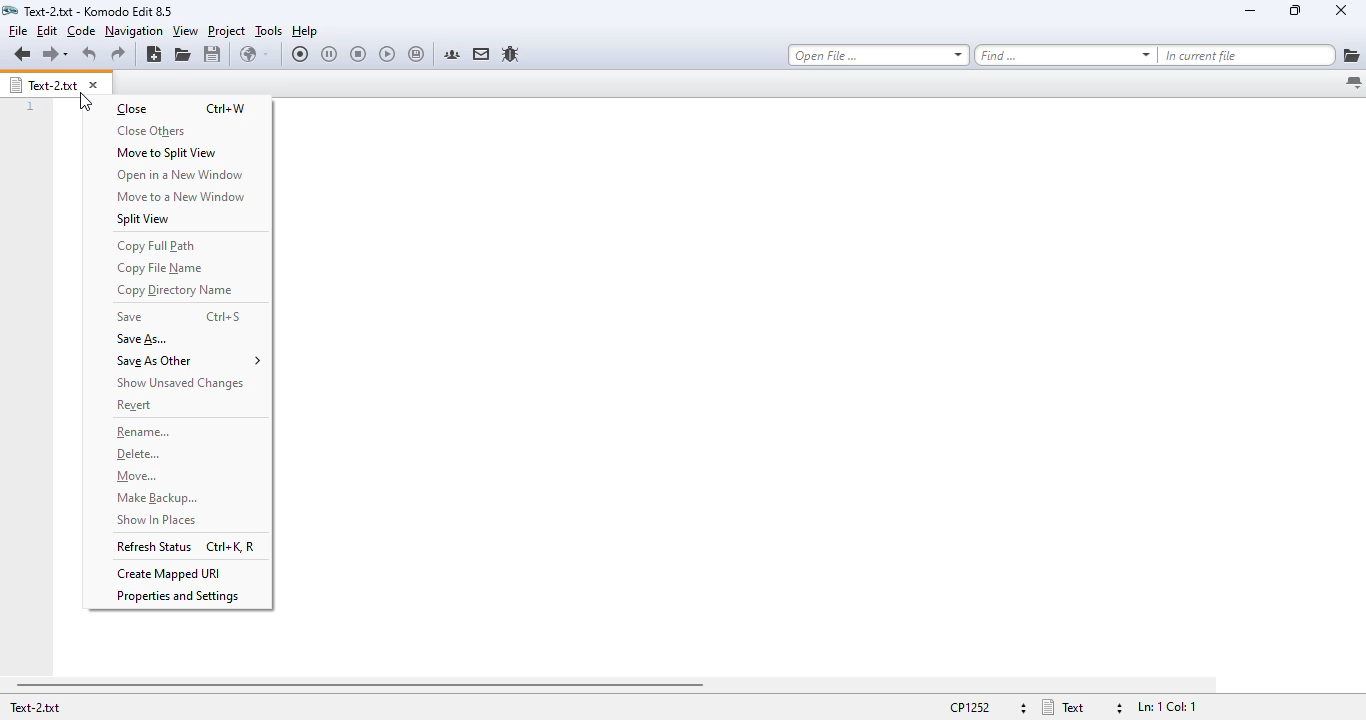  I want to click on show unsaved changes, so click(178, 382).